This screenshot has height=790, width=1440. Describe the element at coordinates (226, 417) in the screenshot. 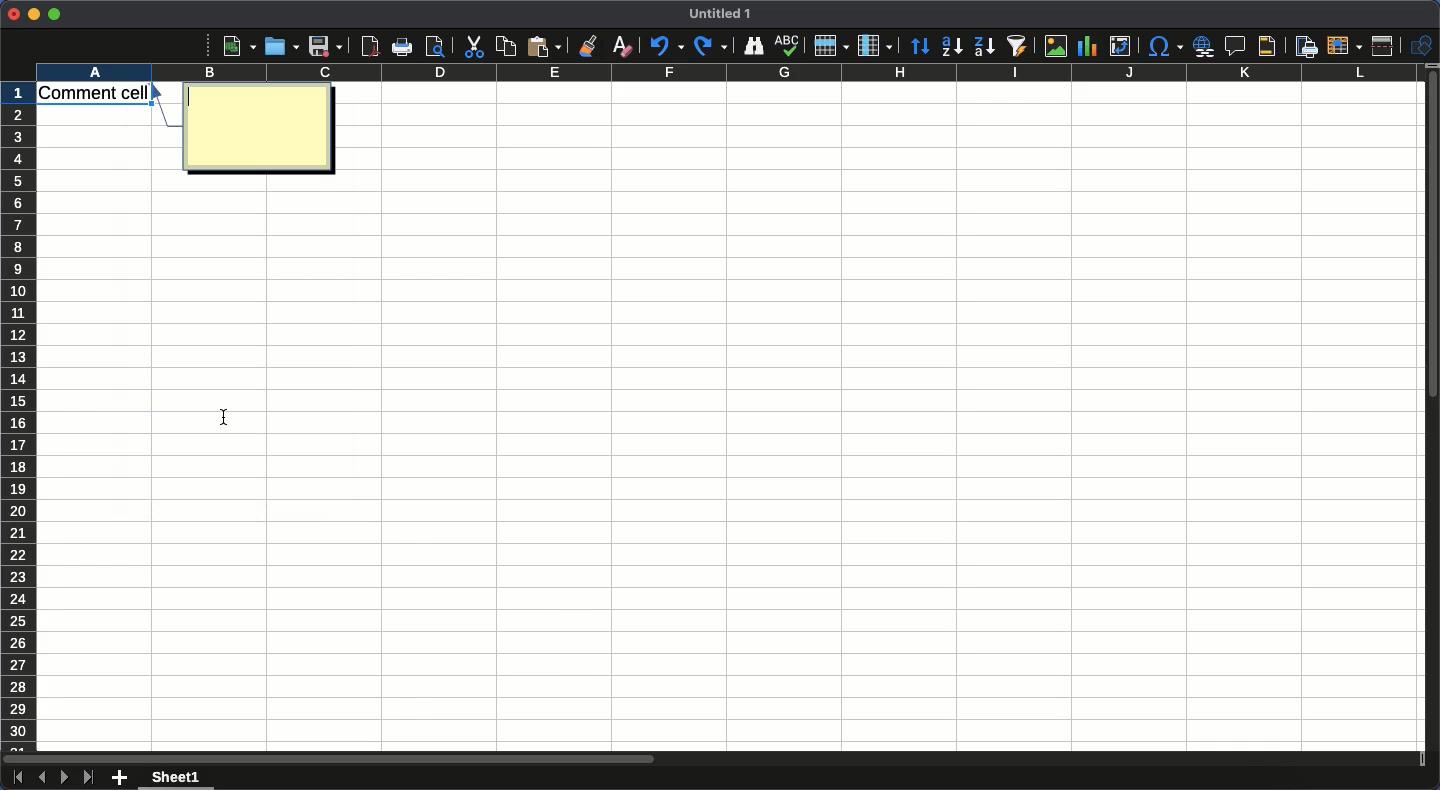

I see `cursor position` at that location.